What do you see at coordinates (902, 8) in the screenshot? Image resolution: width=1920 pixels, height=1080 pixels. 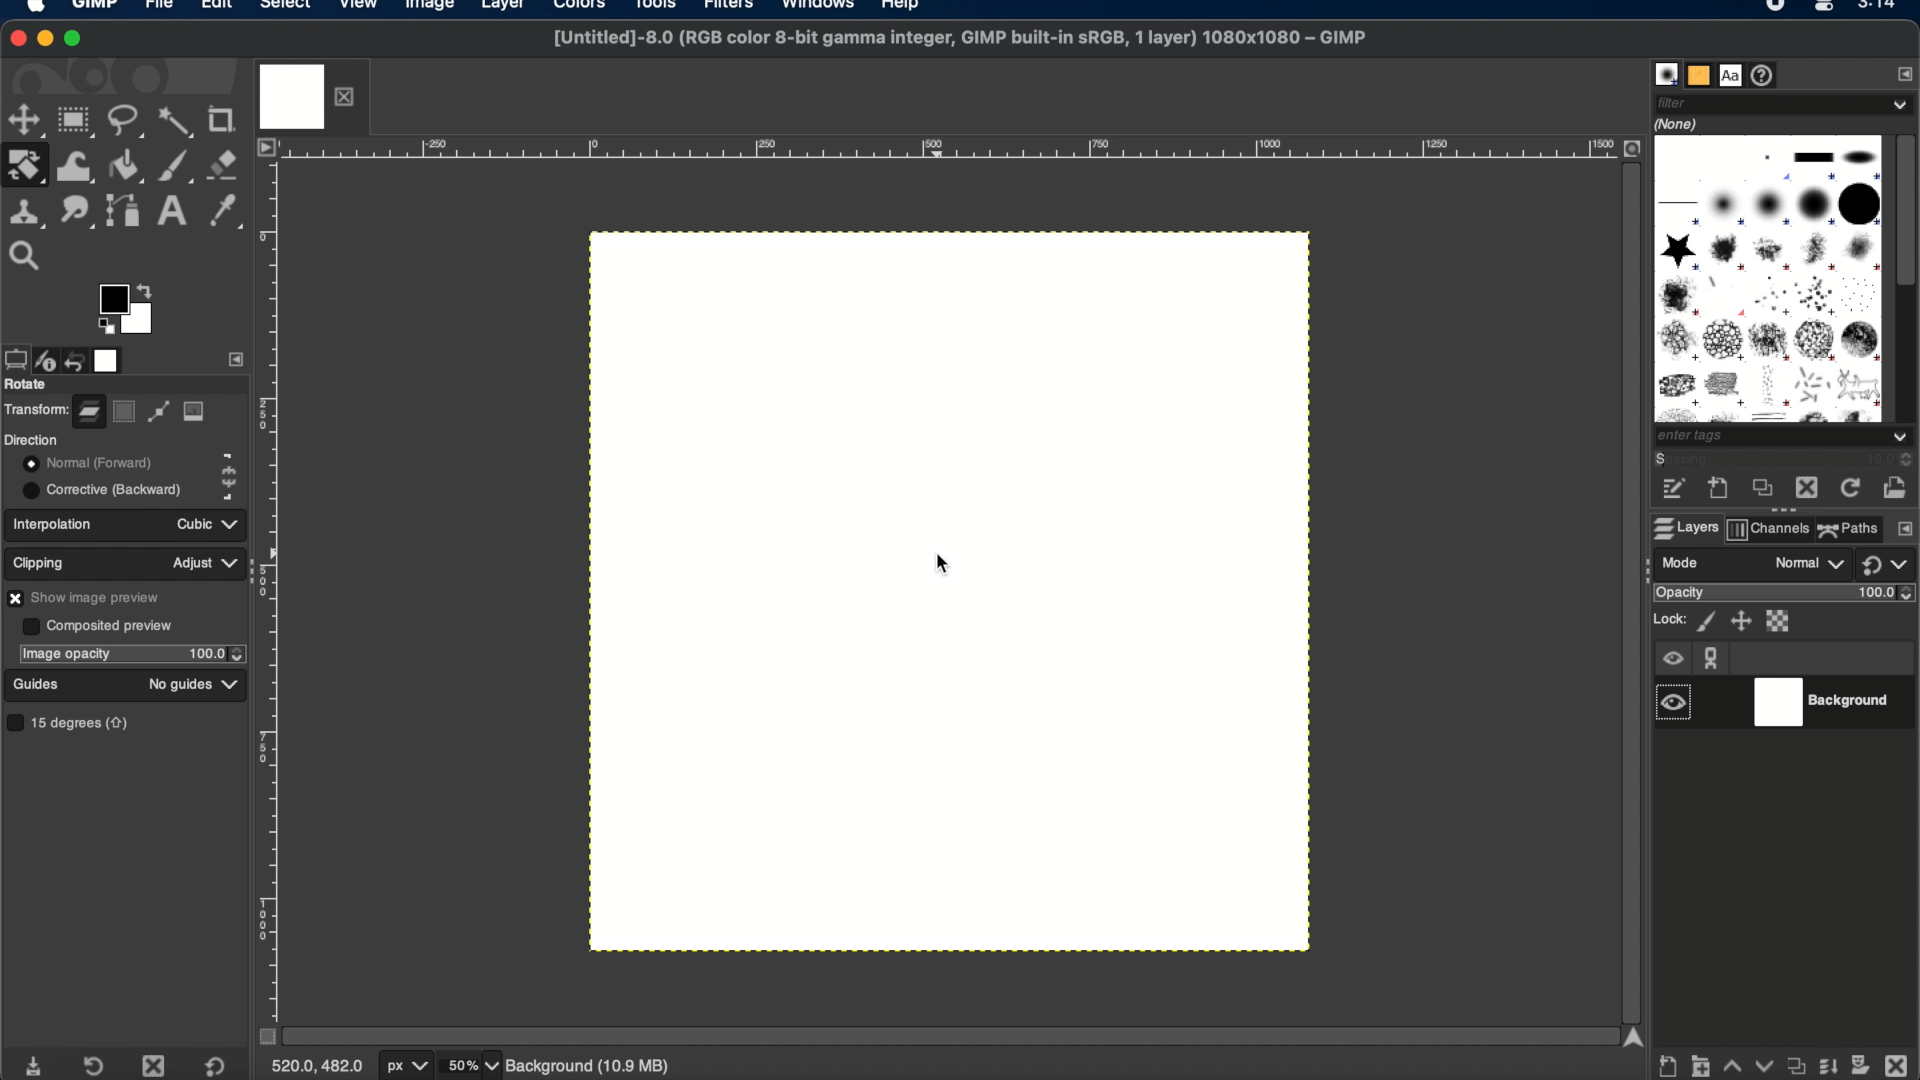 I see `help` at bounding box center [902, 8].